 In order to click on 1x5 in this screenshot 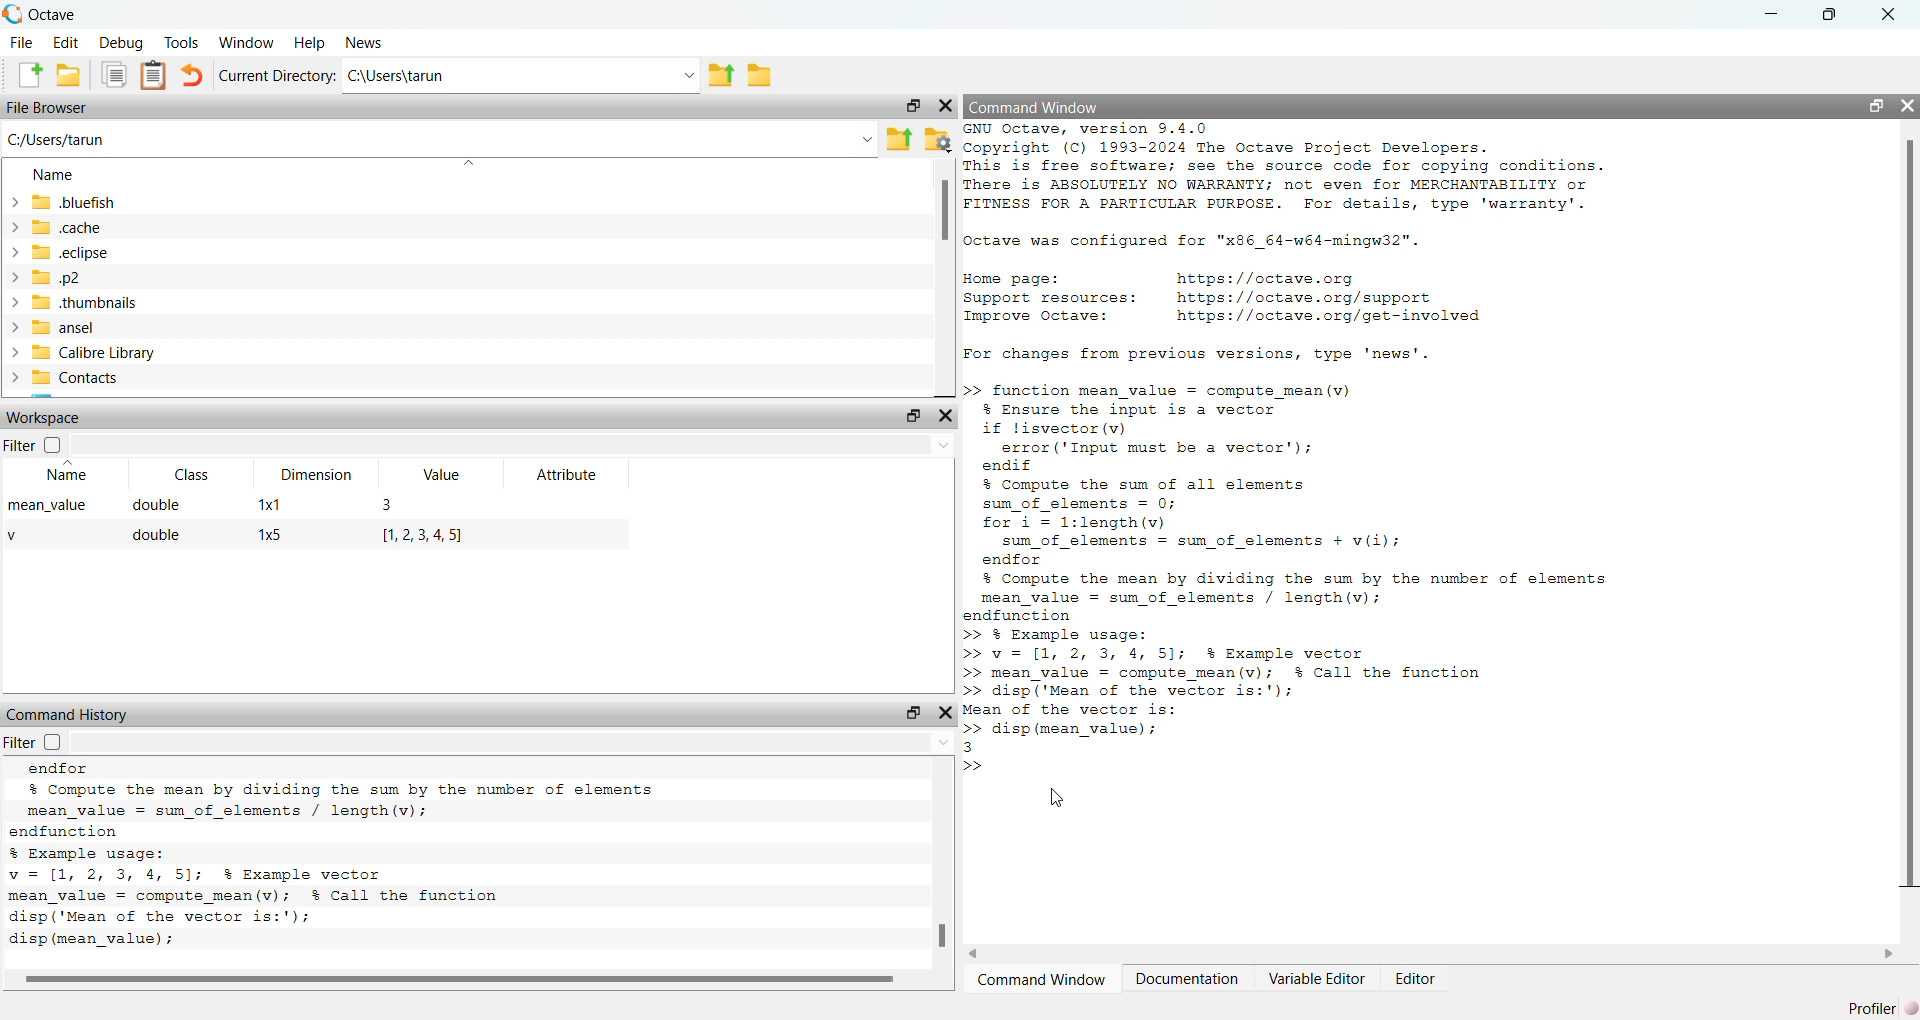, I will do `click(270, 535)`.